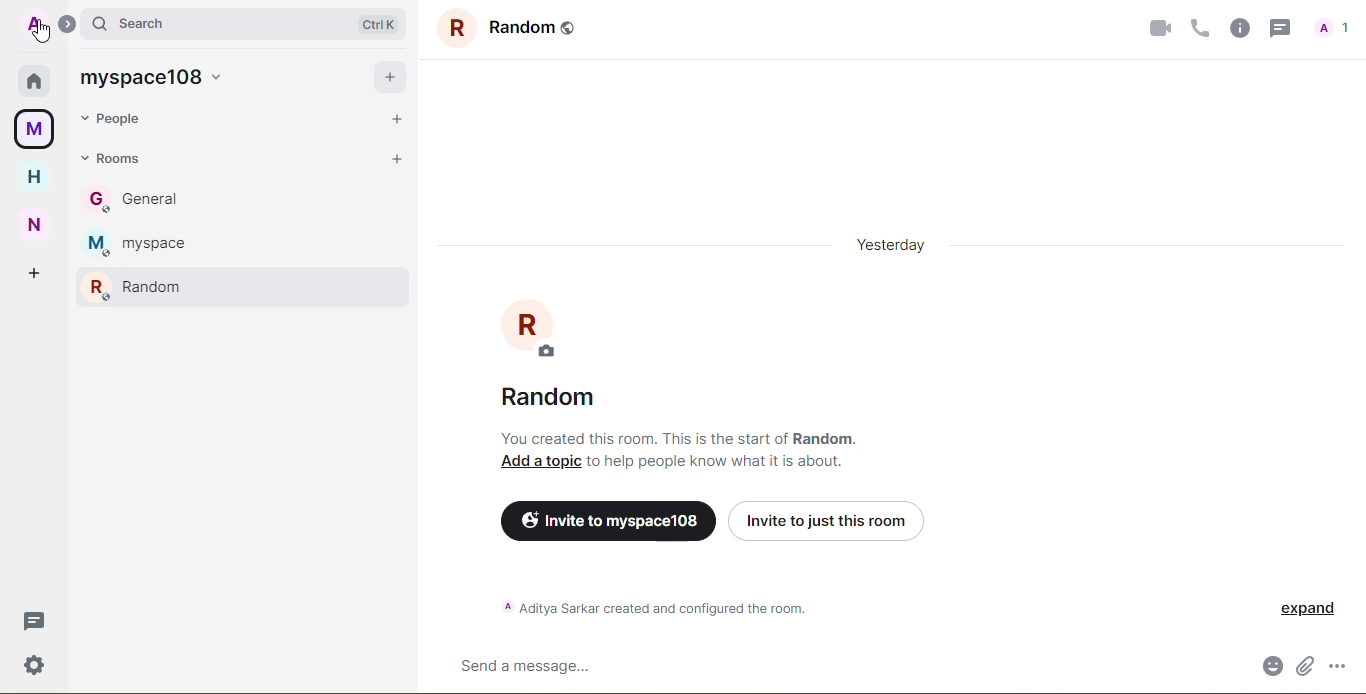 The image size is (1366, 694). What do you see at coordinates (1278, 27) in the screenshot?
I see `threads` at bounding box center [1278, 27].